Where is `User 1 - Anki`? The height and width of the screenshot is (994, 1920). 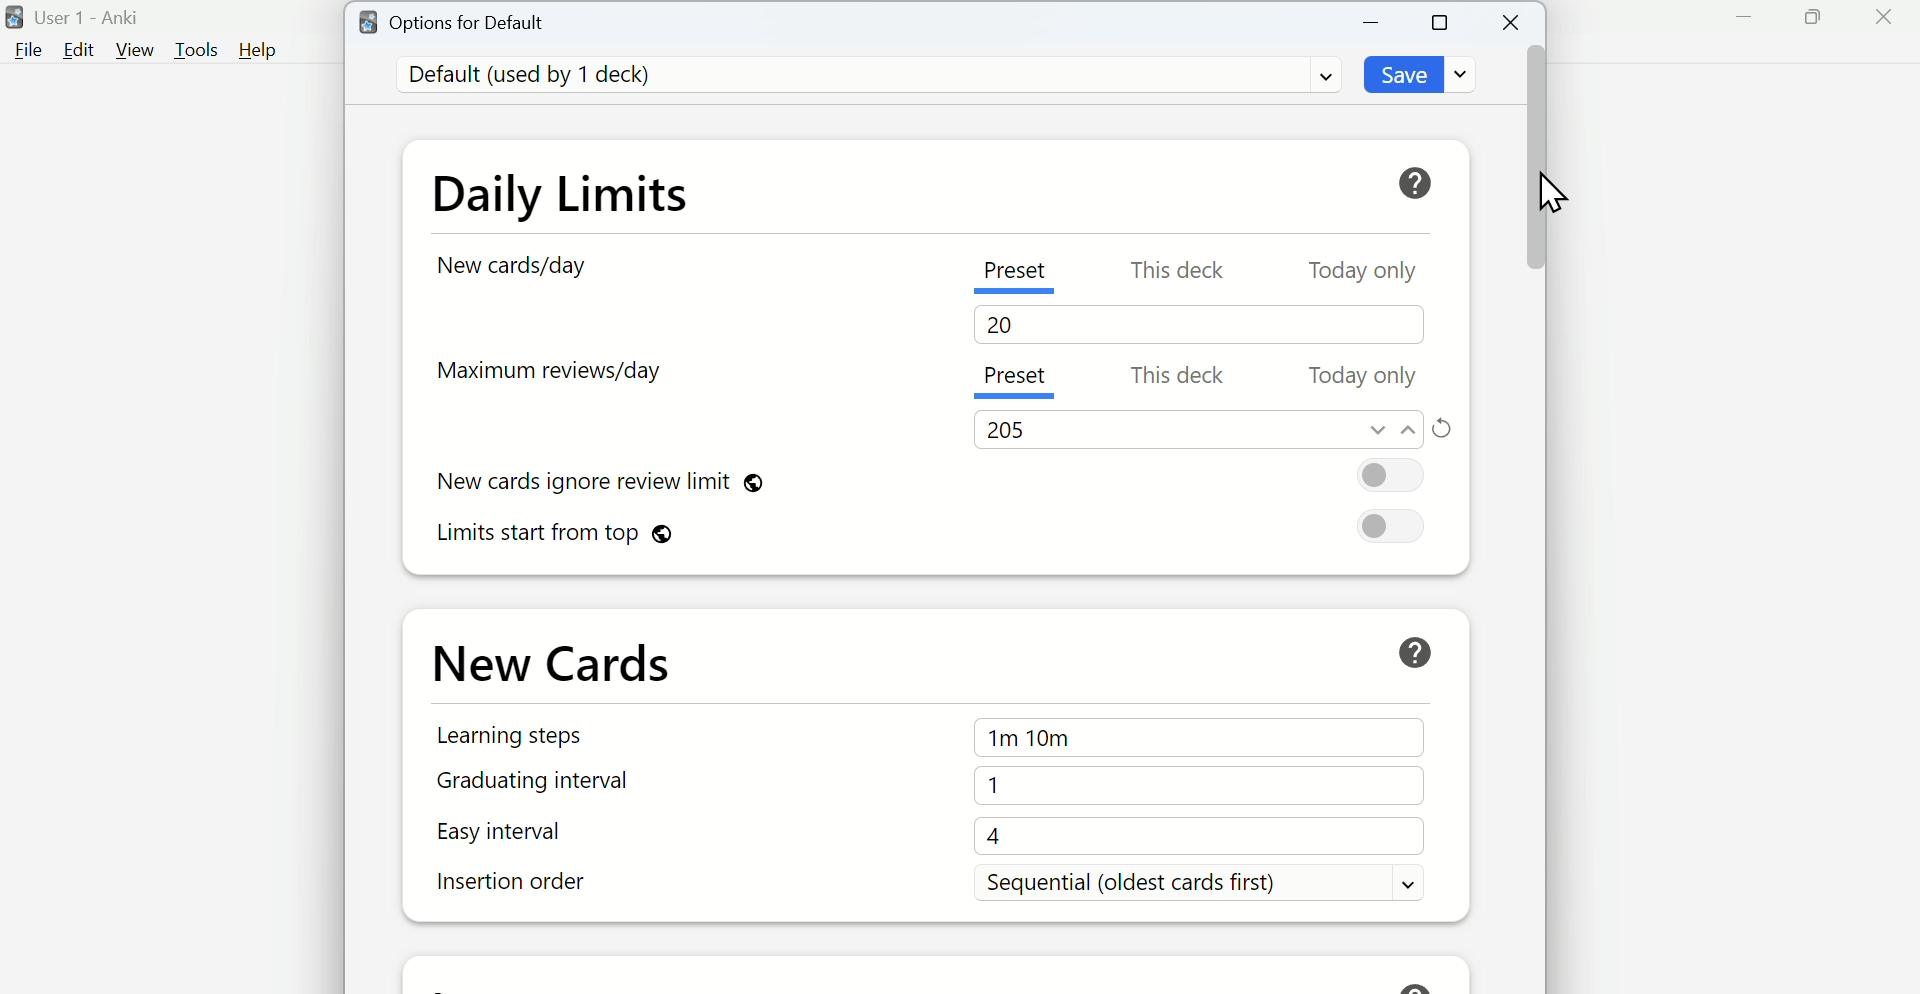 User 1 - Anki is located at coordinates (77, 18).